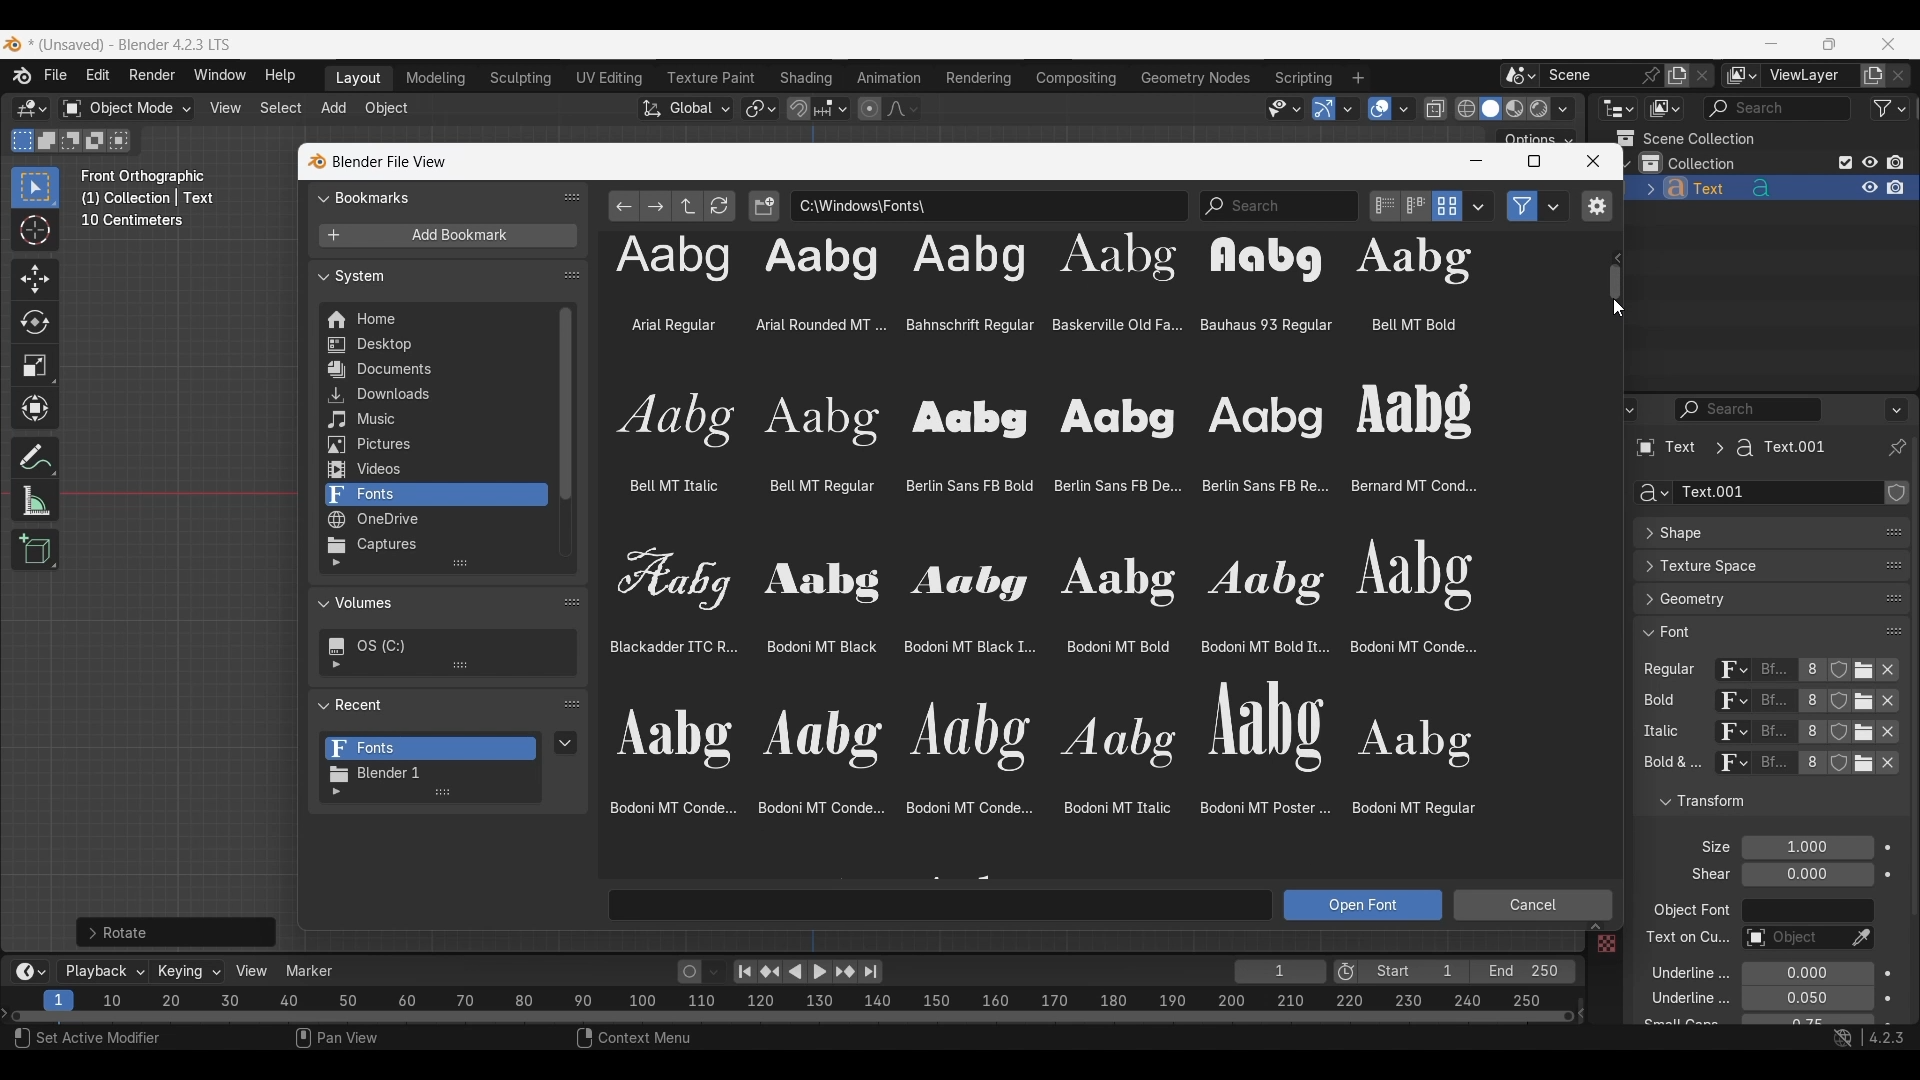 The image size is (1920, 1080). Describe the element at coordinates (1889, 933) in the screenshot. I see `Animate property of respective attribute` at that location.